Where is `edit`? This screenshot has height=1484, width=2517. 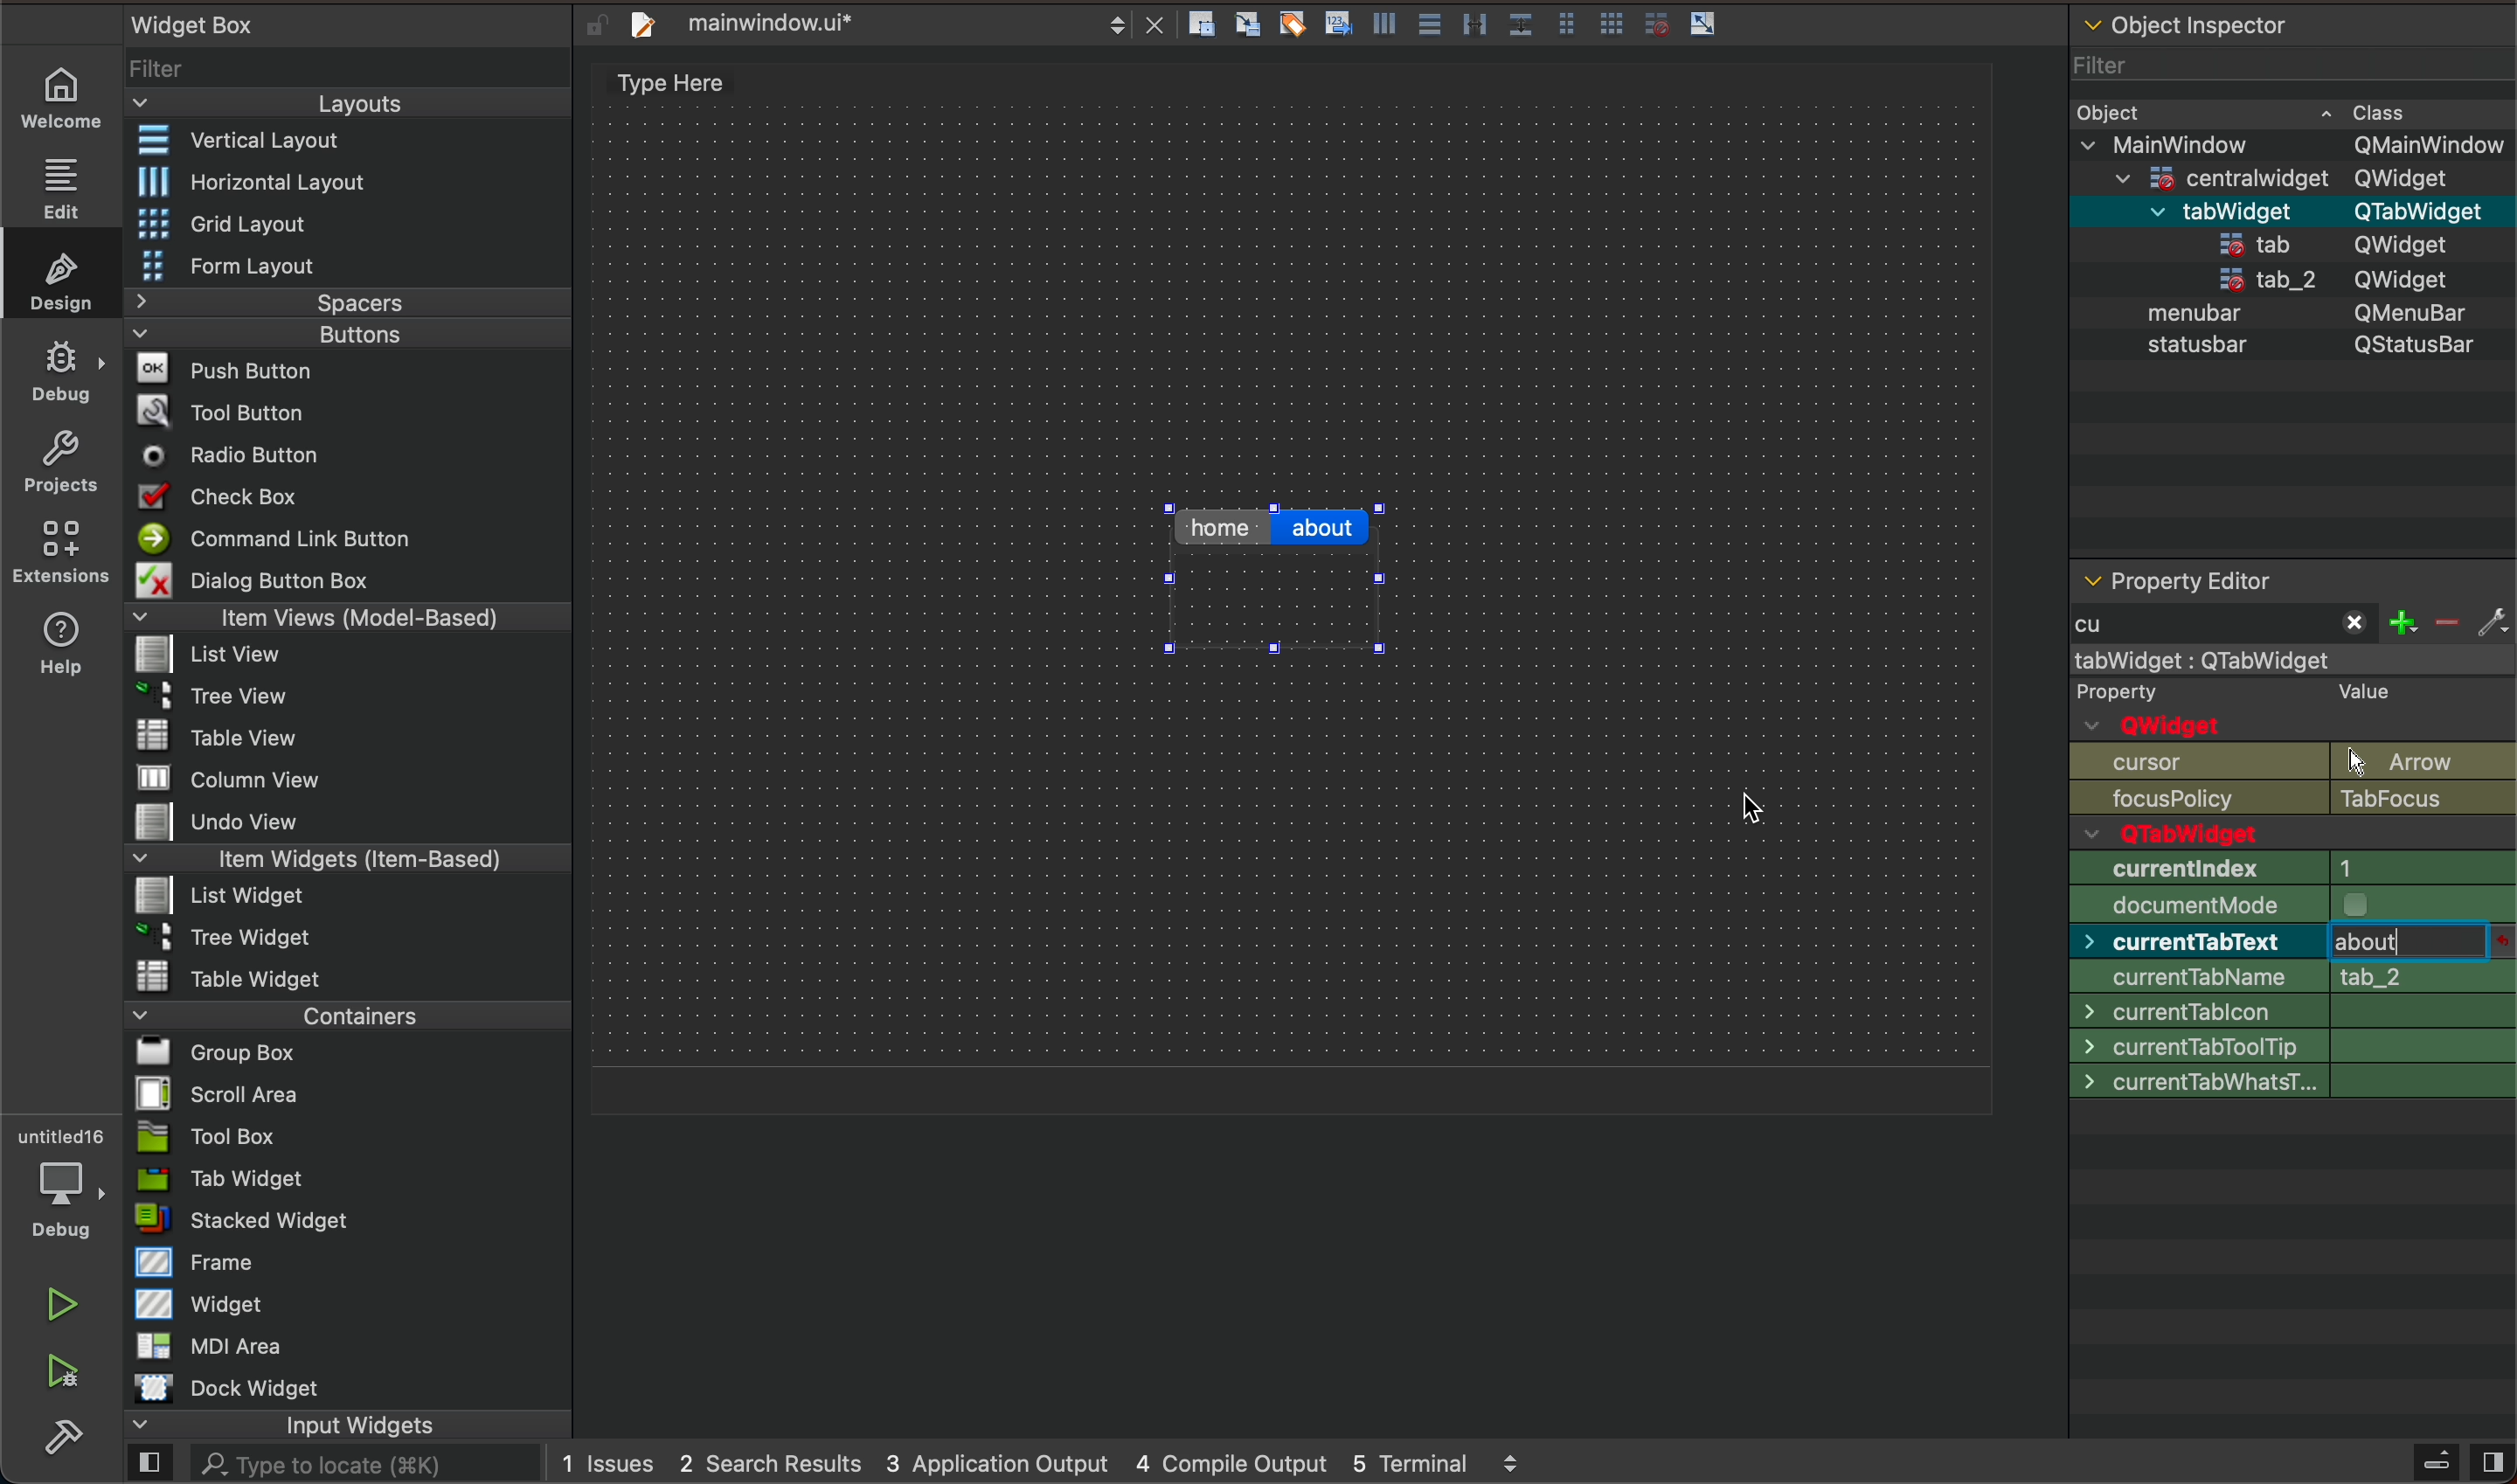
edit is located at coordinates (63, 182).